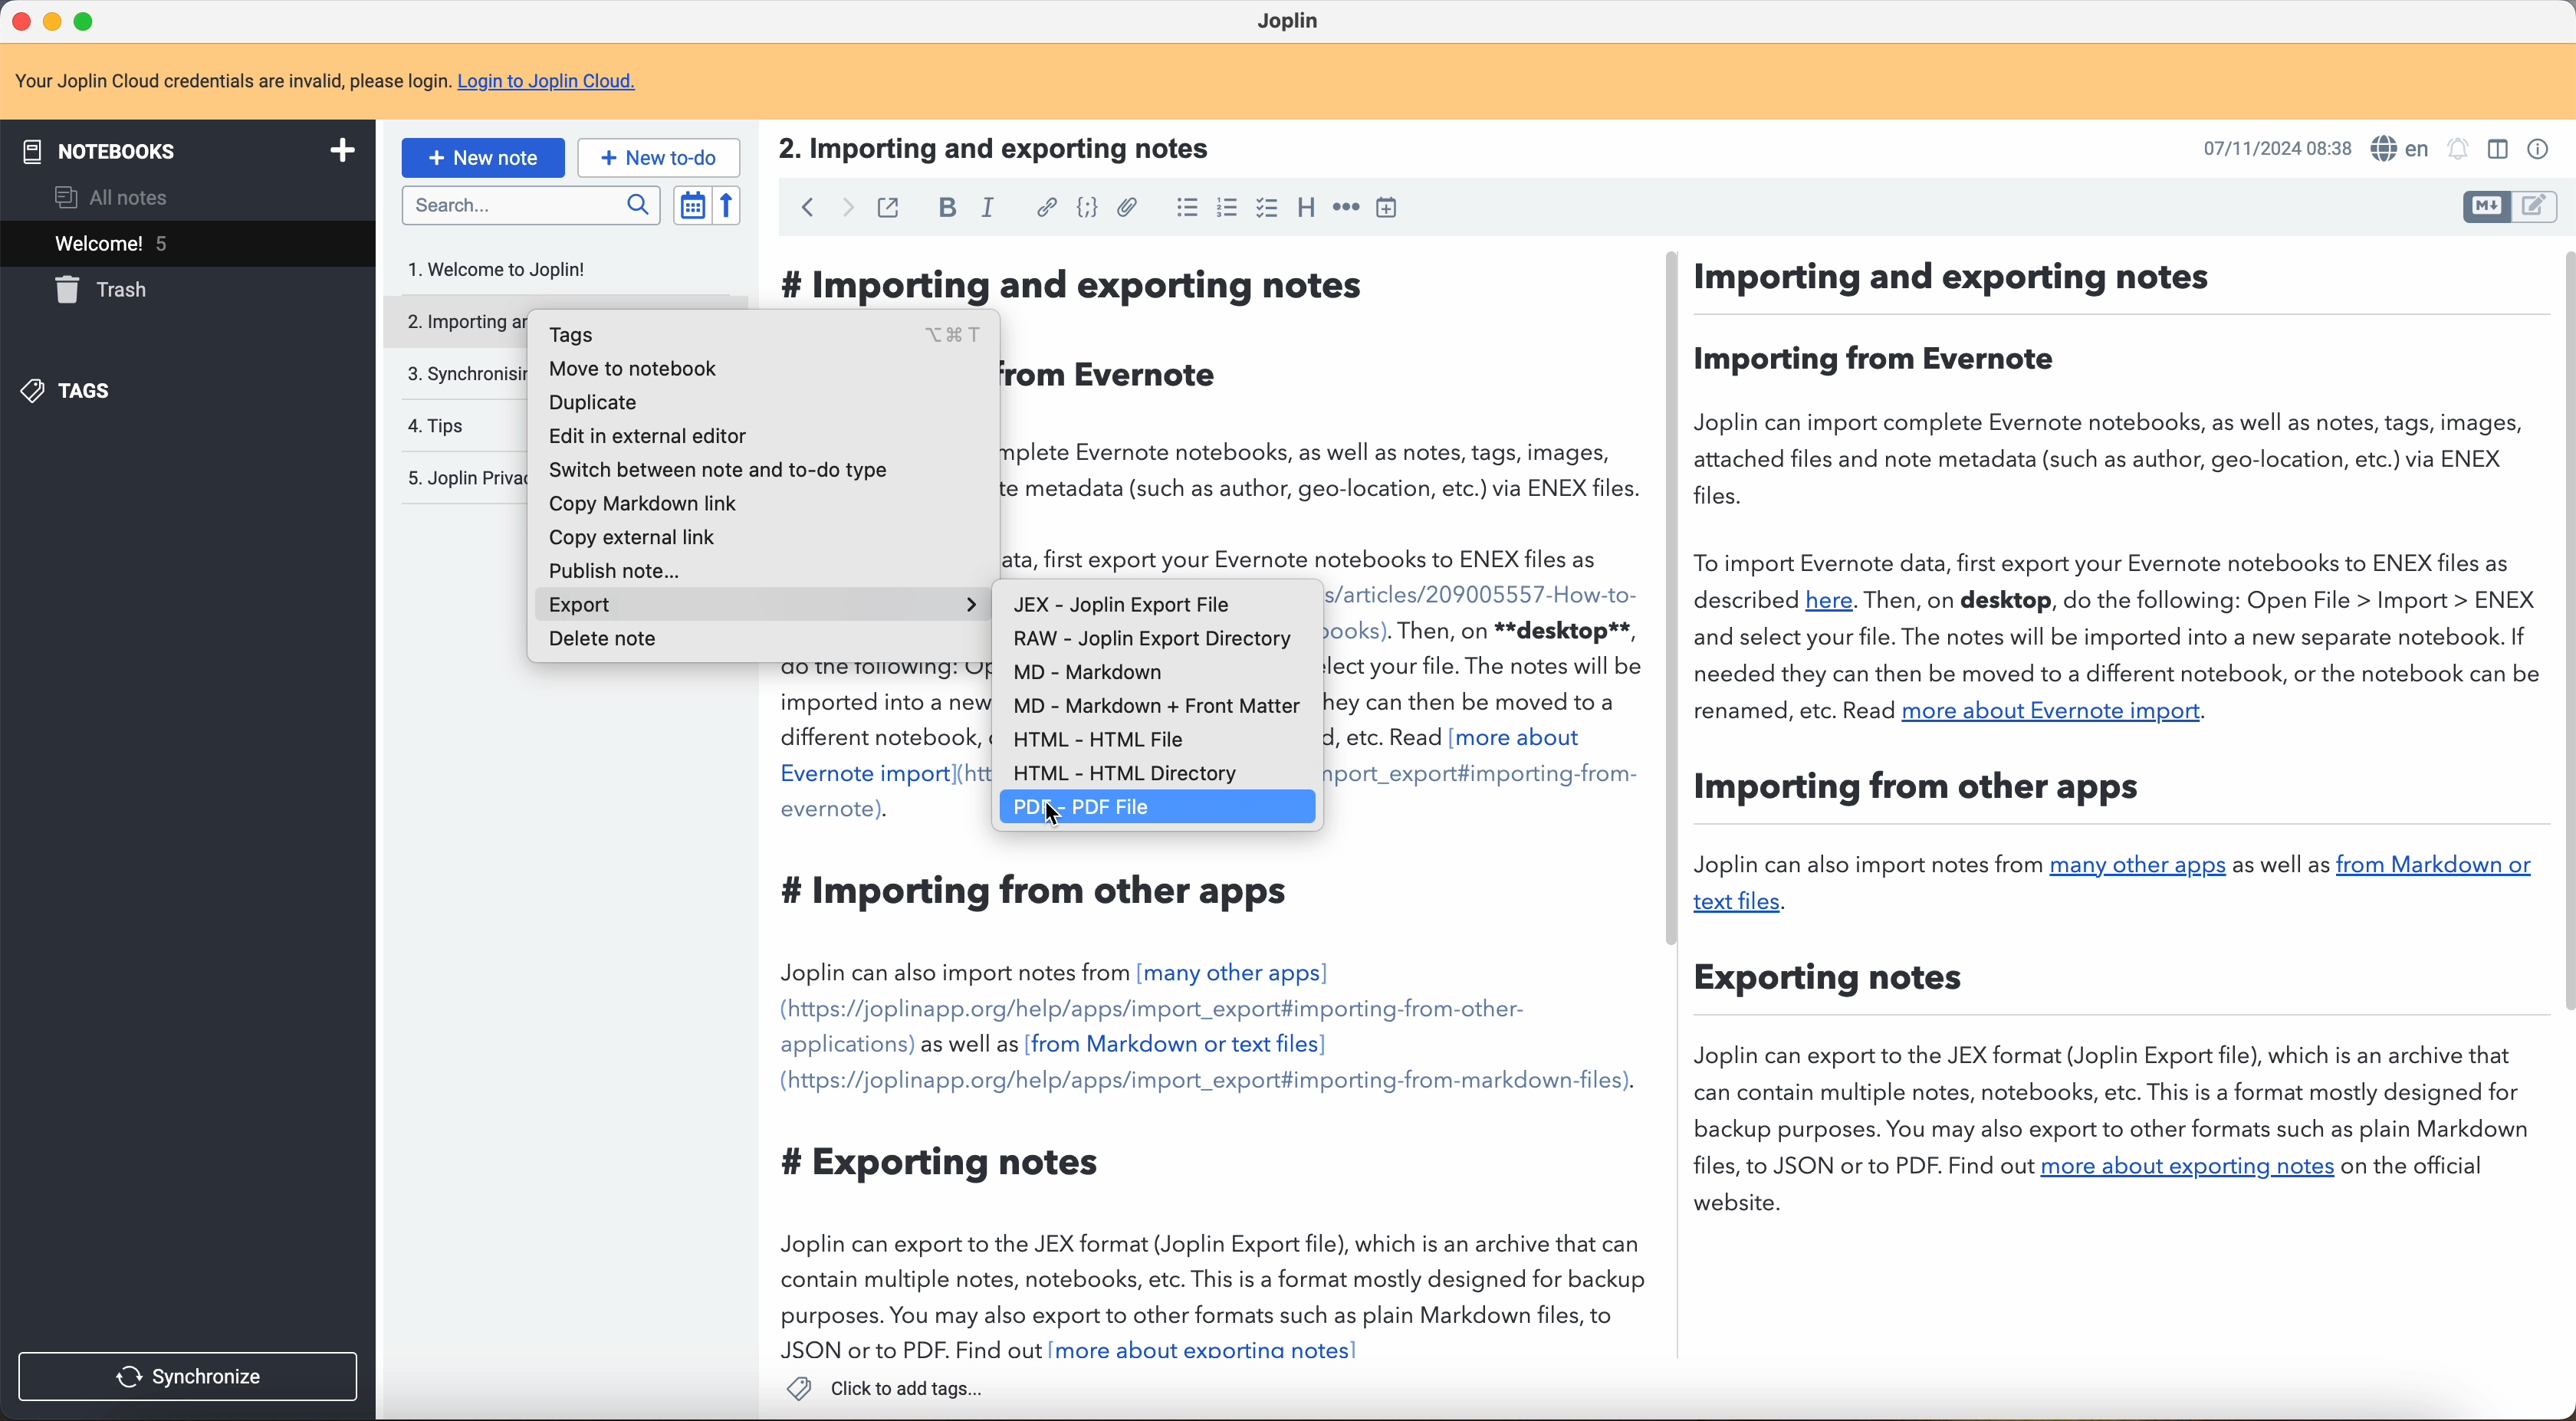  What do you see at coordinates (1485, 970) in the screenshot?
I see `importing and exporting notes: Joplin can important complete Evernote notebooks, as well as notes, tags, images, attached files and note metadata (such as as author, geo-location, etc) vía ENEX files. To import Evernote data, first export your Evernote notebooks to ENEX files aside described (here)…` at bounding box center [1485, 970].